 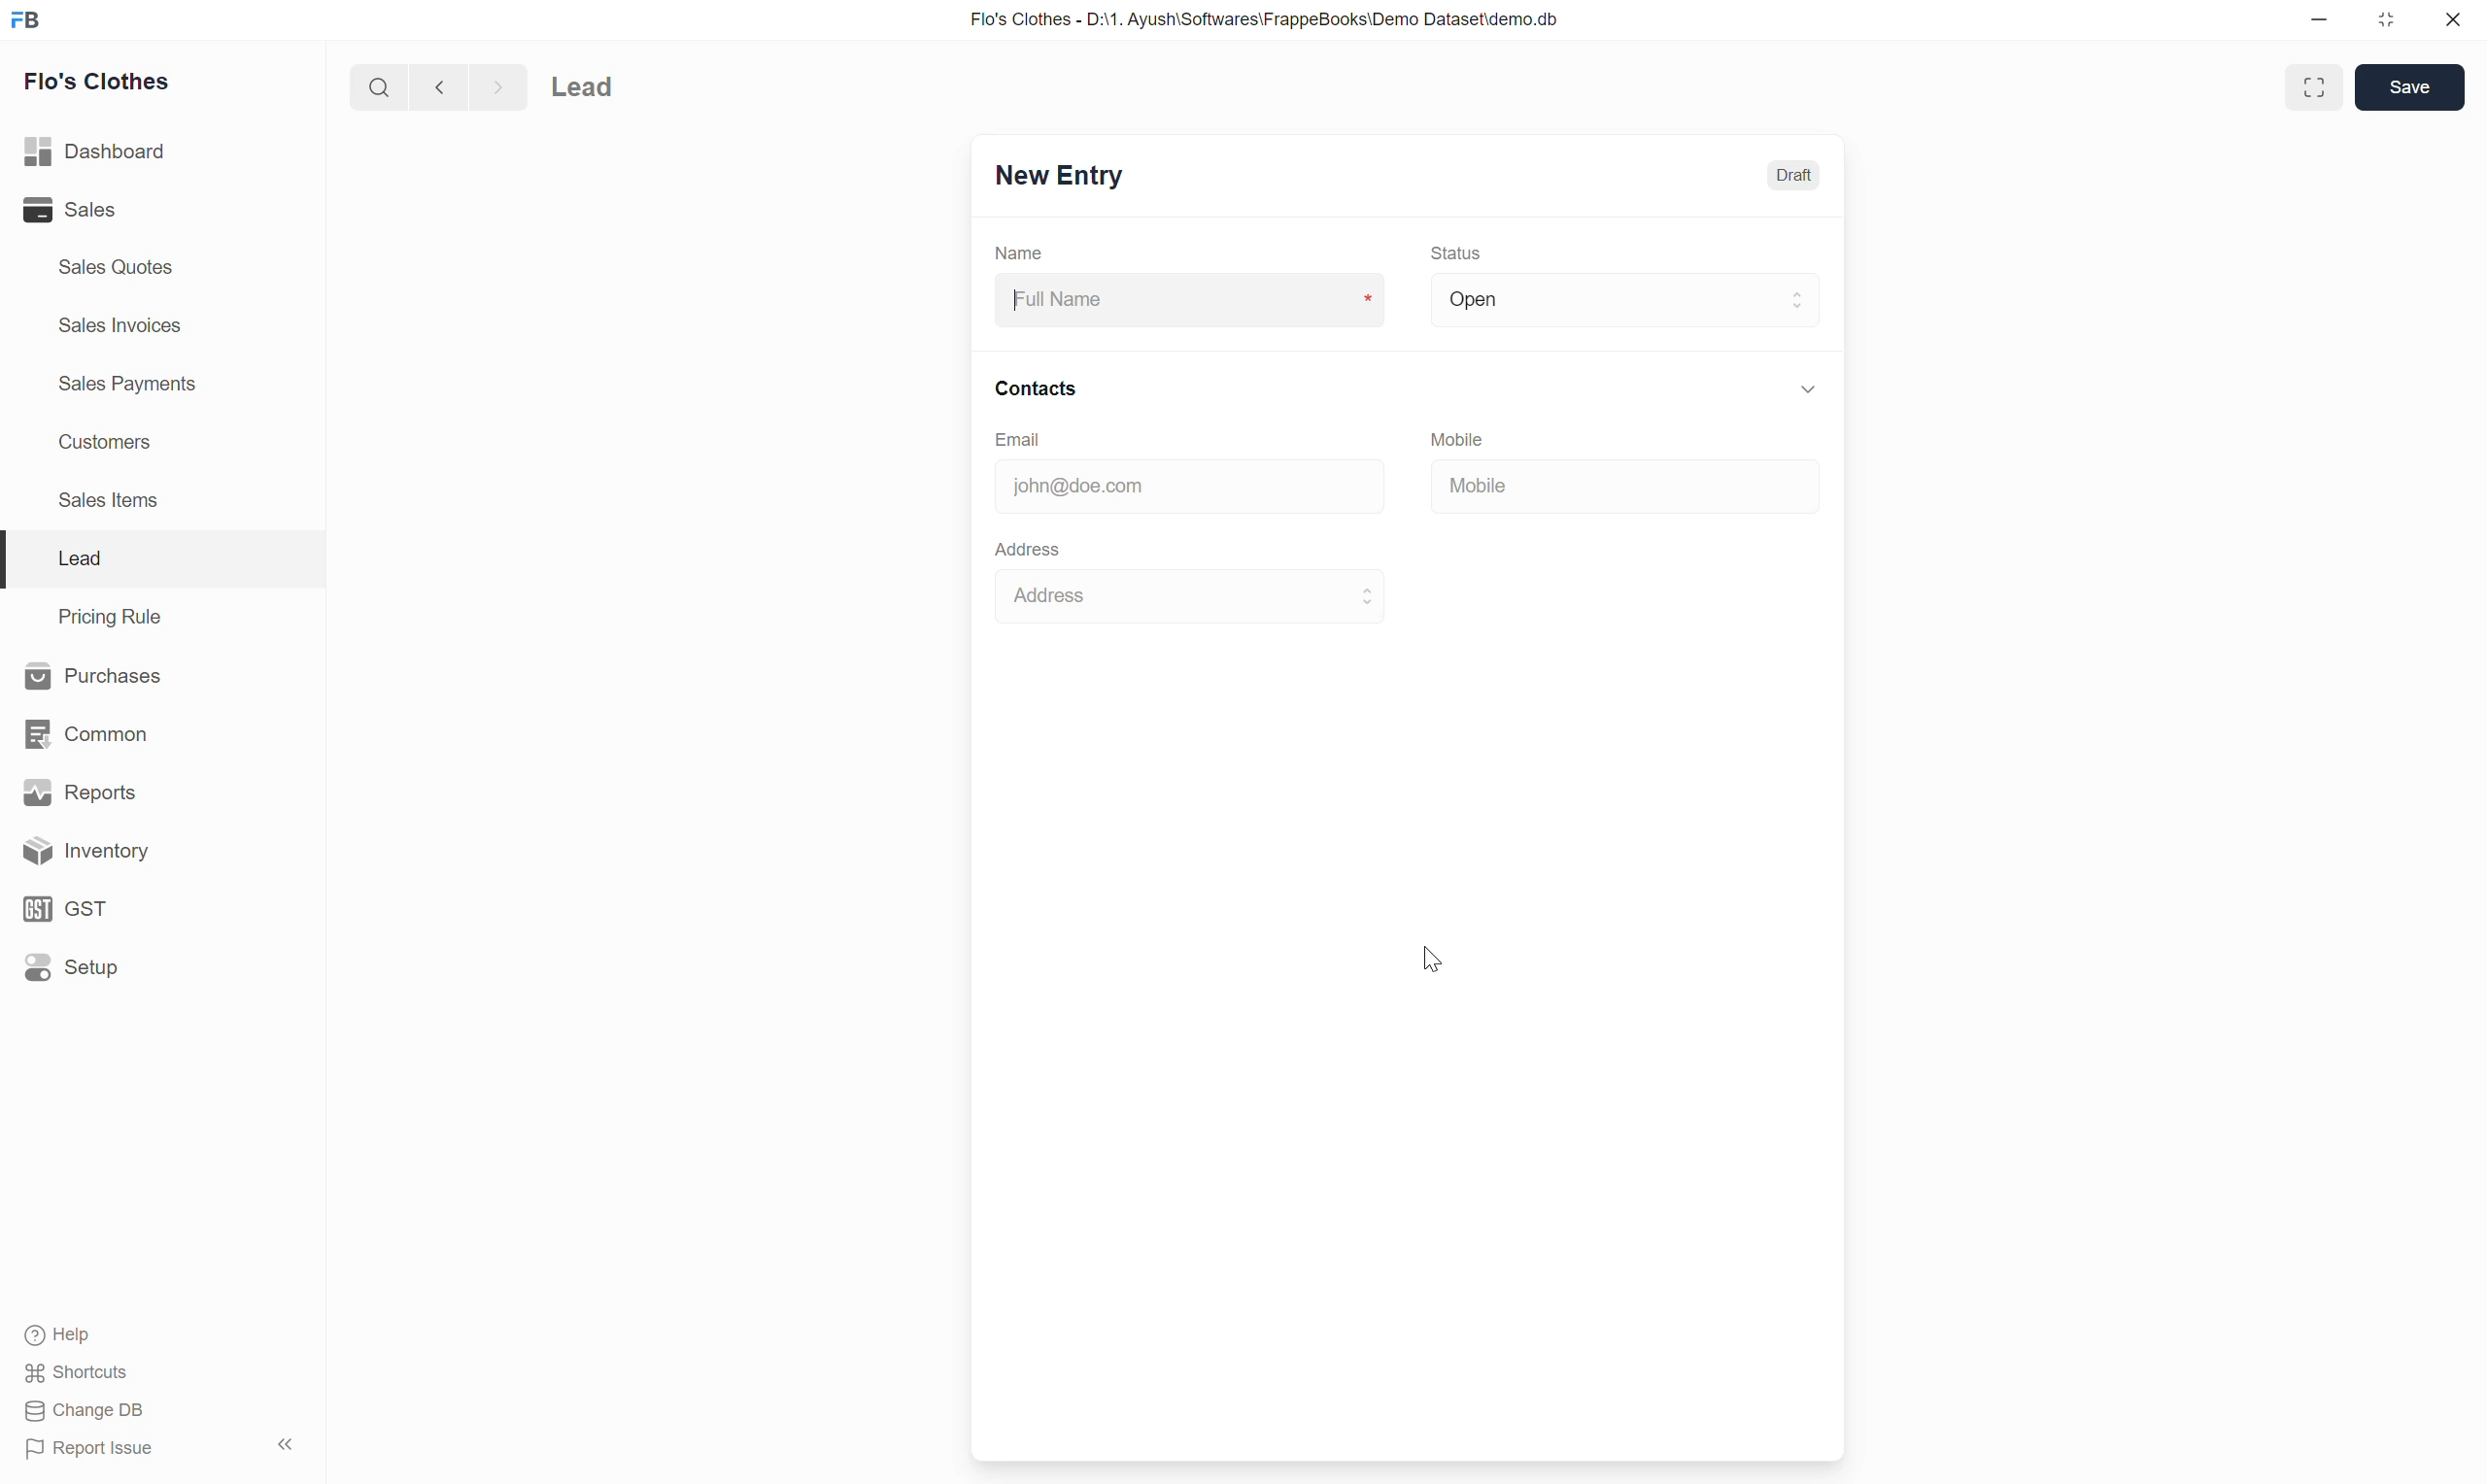 I want to click on Sales Items, so click(x=117, y=506).